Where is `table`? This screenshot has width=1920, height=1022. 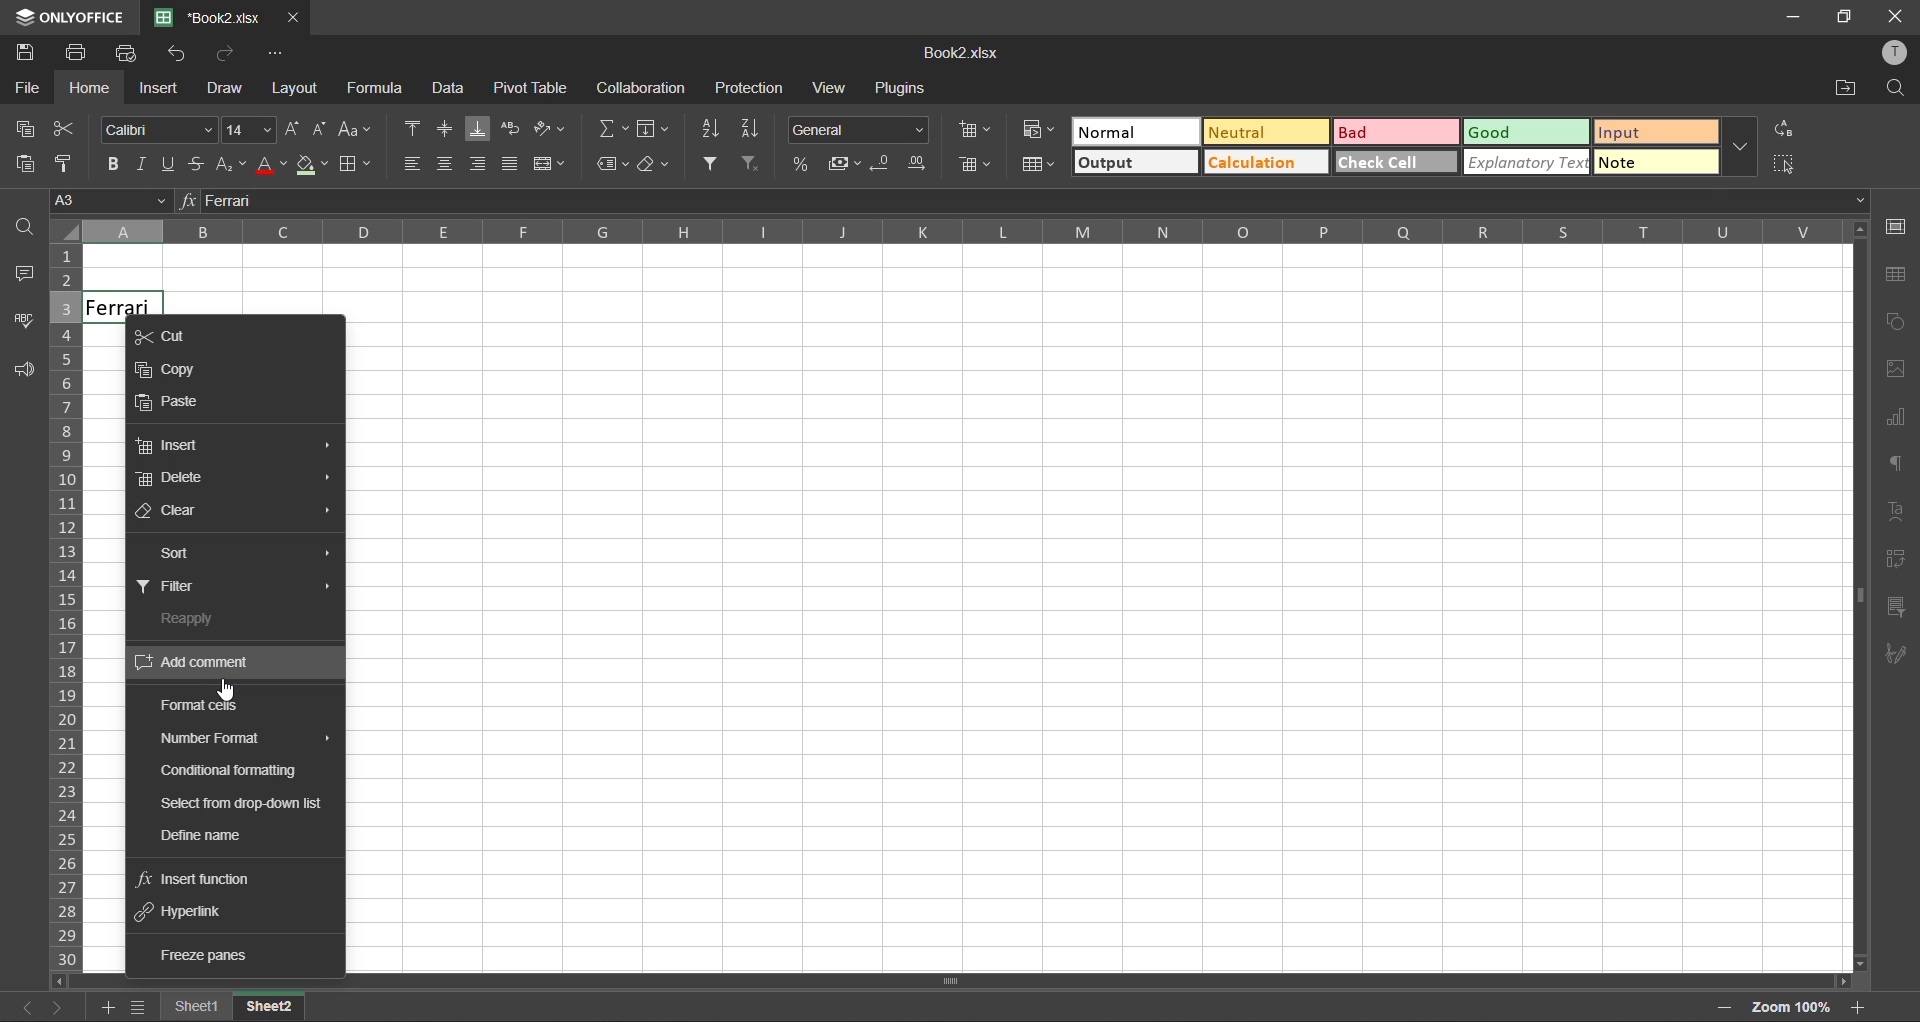
table is located at coordinates (1898, 280).